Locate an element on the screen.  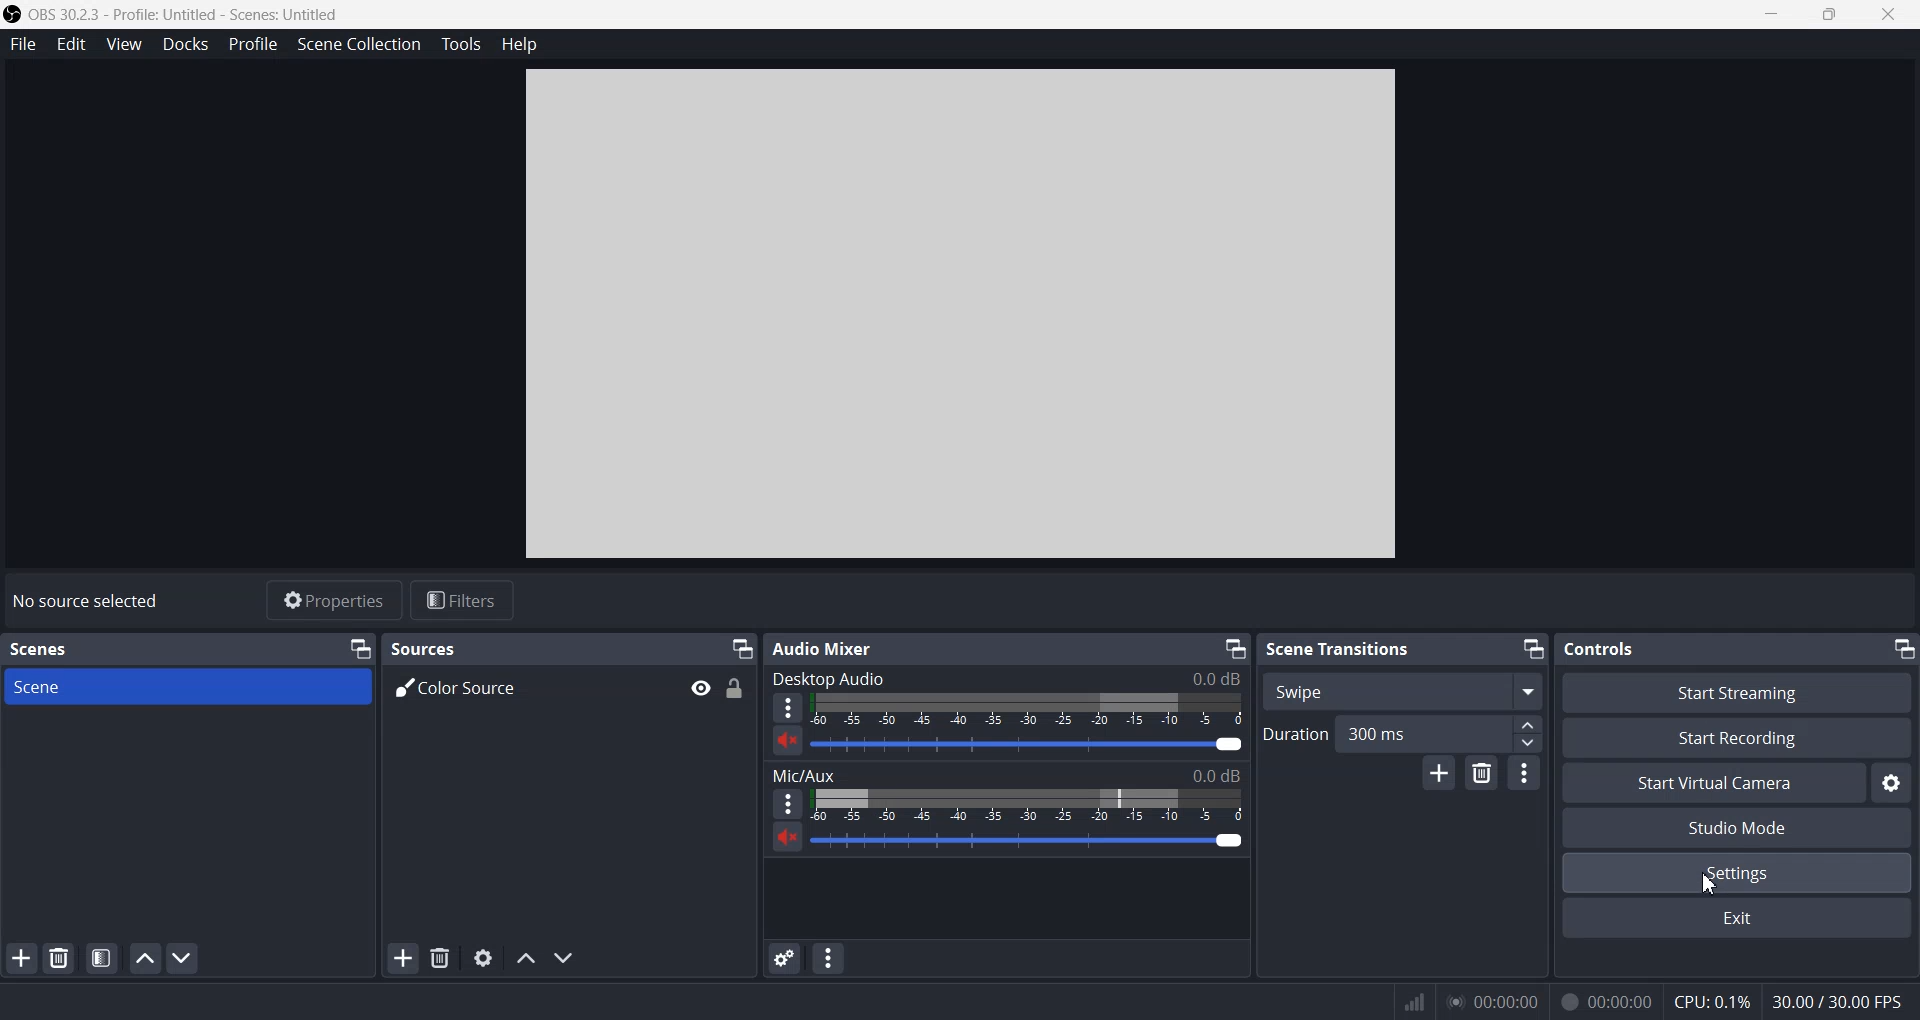
network is located at coordinates (1409, 998).